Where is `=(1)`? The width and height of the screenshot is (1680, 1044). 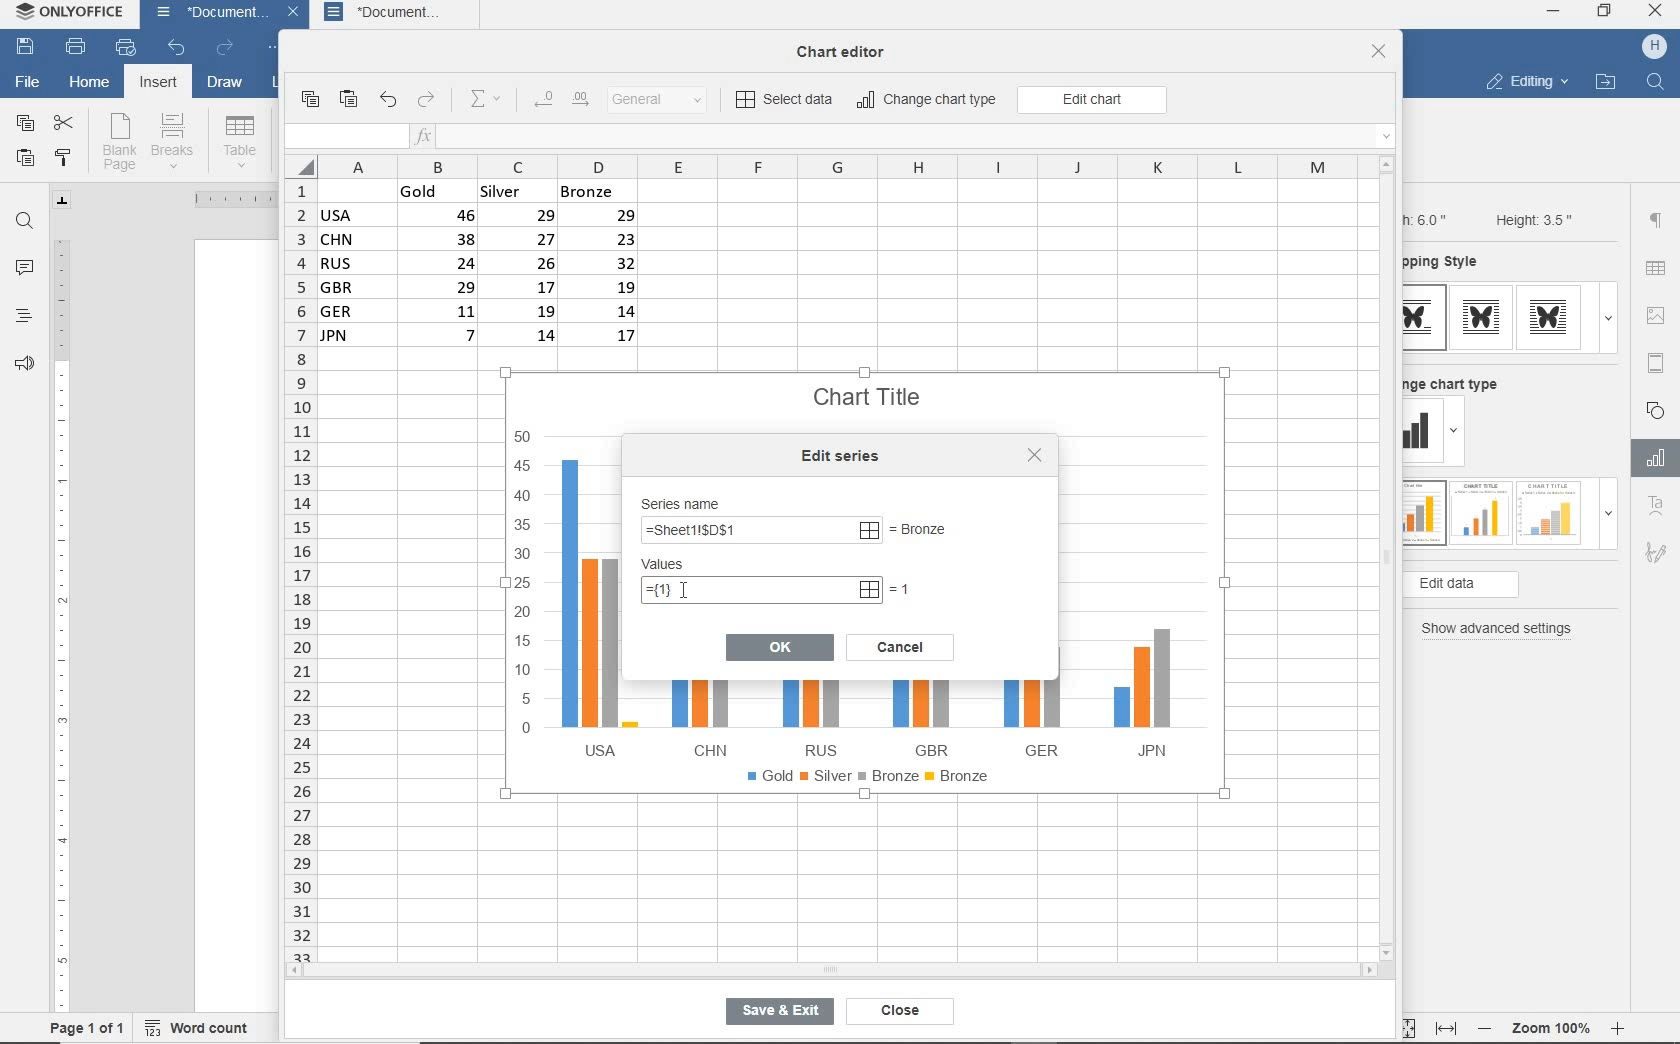 =(1) is located at coordinates (763, 590).